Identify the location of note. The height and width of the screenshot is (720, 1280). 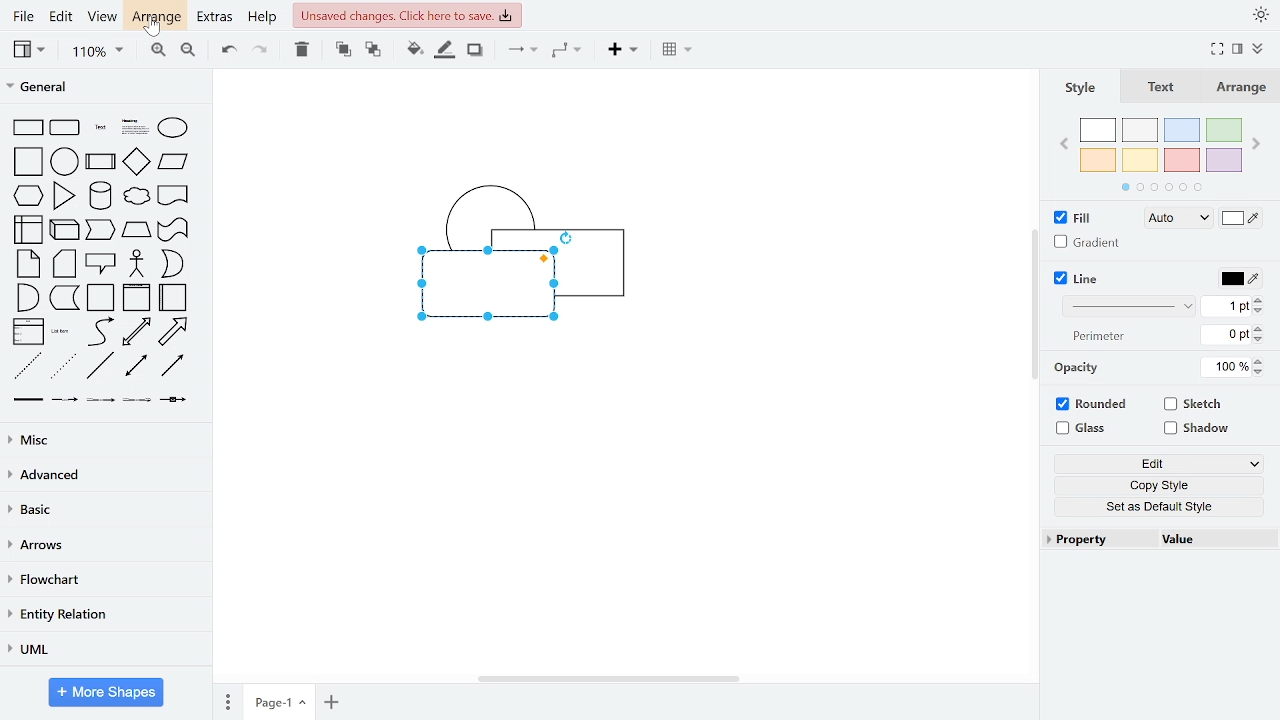
(28, 264).